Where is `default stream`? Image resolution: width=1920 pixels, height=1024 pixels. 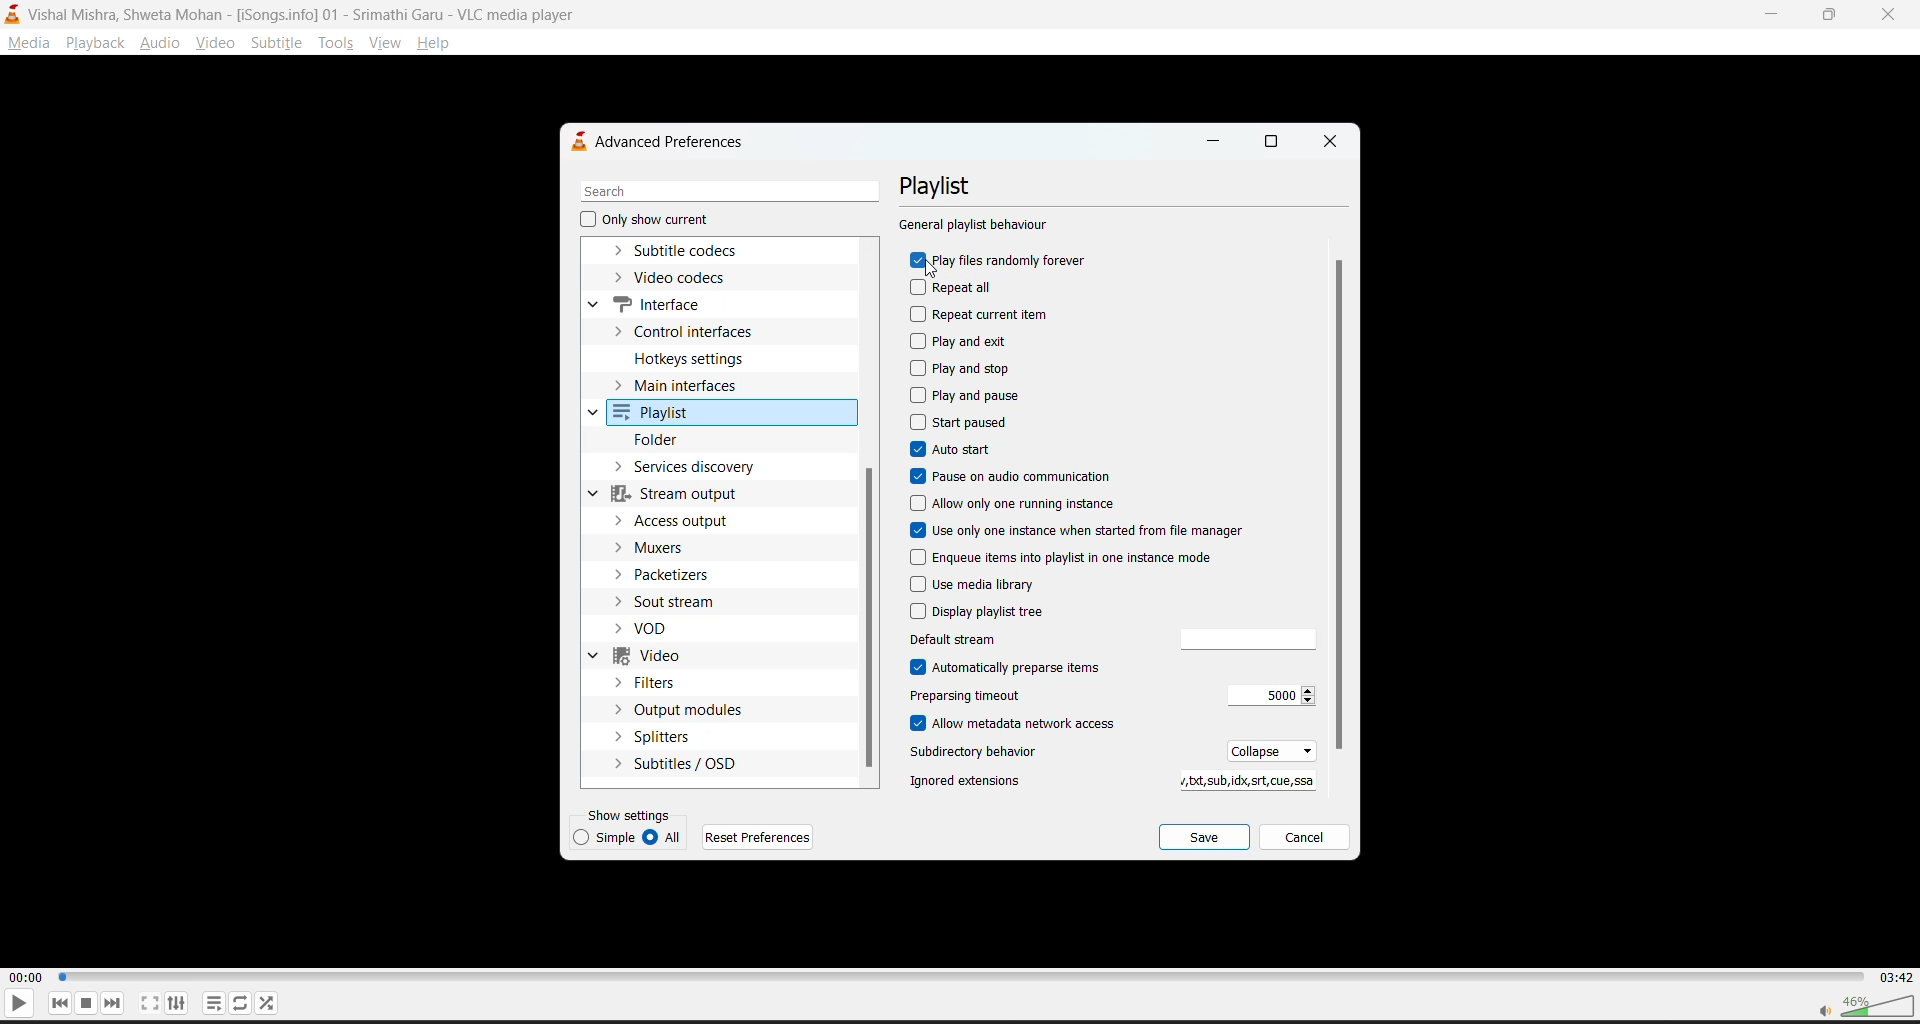 default stream is located at coordinates (1111, 640).